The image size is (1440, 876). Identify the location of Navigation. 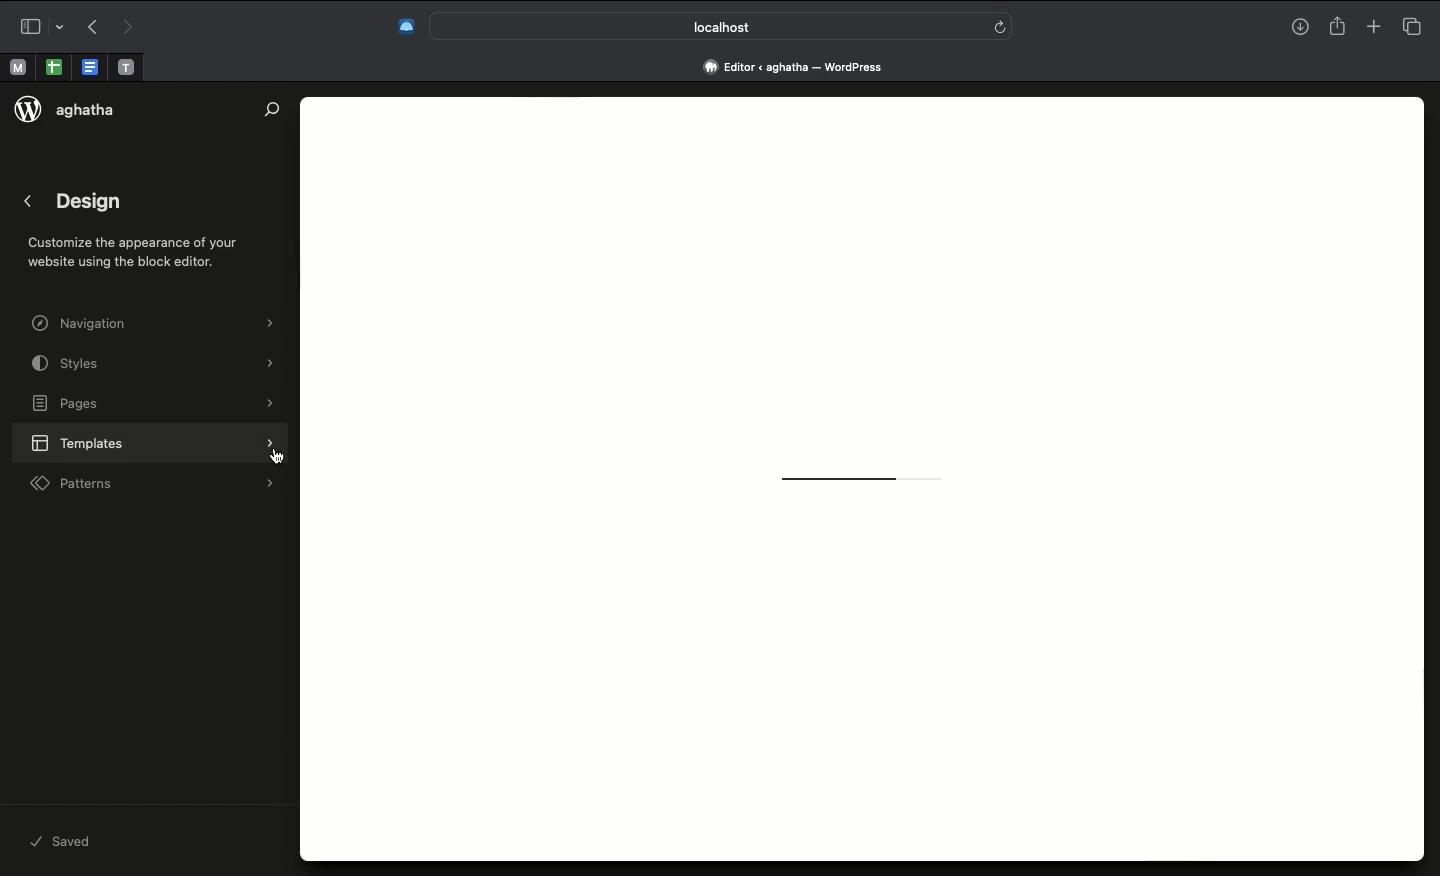
(156, 323).